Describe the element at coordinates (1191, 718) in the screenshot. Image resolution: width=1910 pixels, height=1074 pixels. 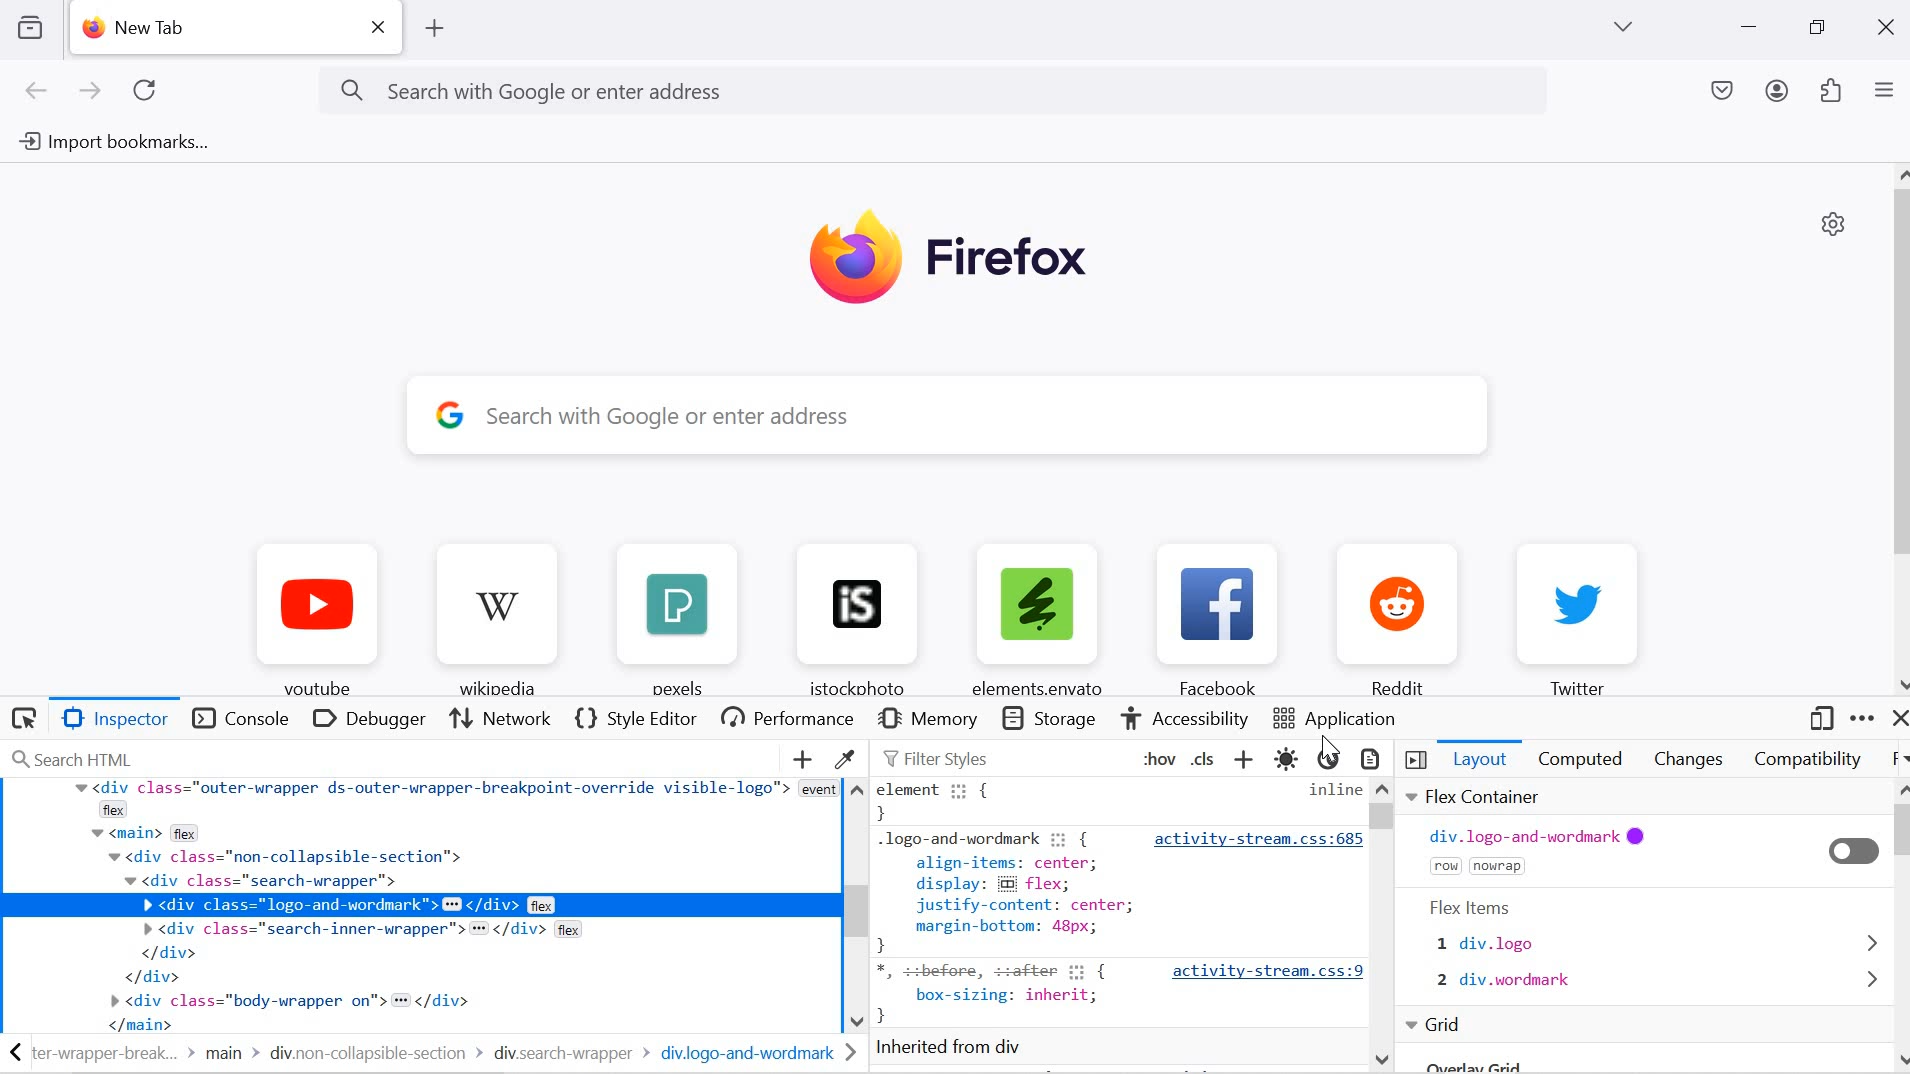
I see `accessibility` at that location.